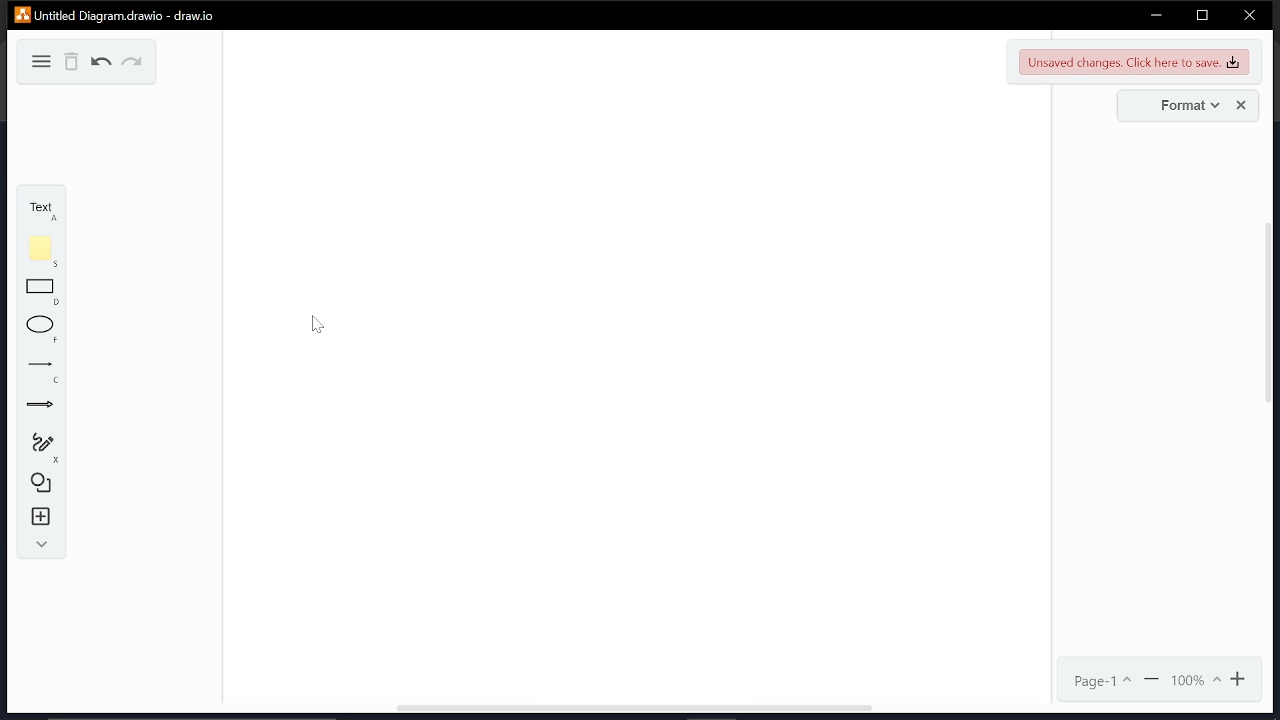  I want to click on arrows, so click(40, 407).